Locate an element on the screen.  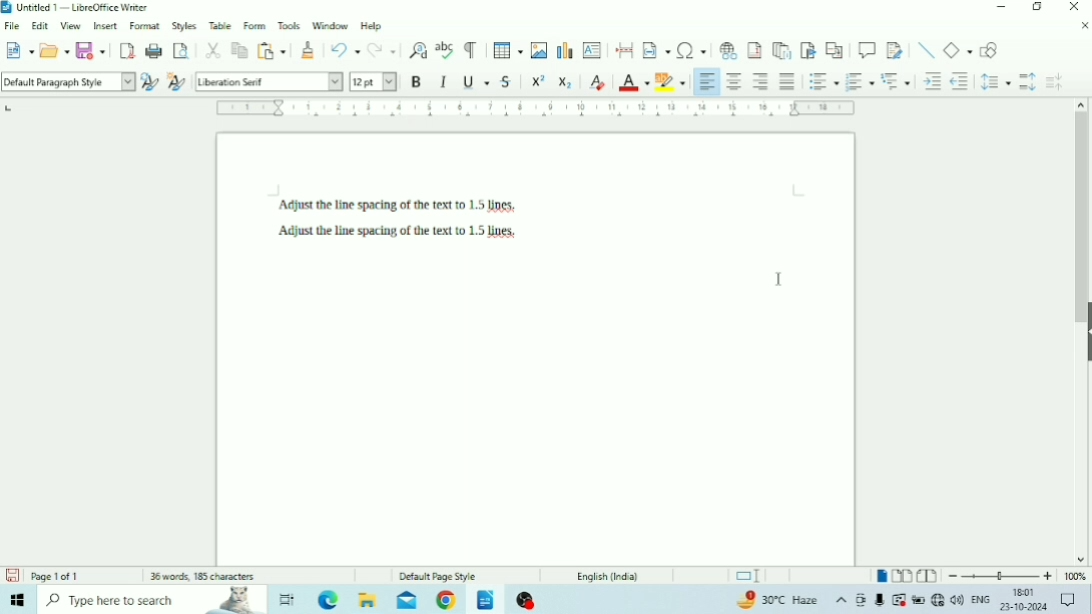
Toggle Print Preview is located at coordinates (183, 50).